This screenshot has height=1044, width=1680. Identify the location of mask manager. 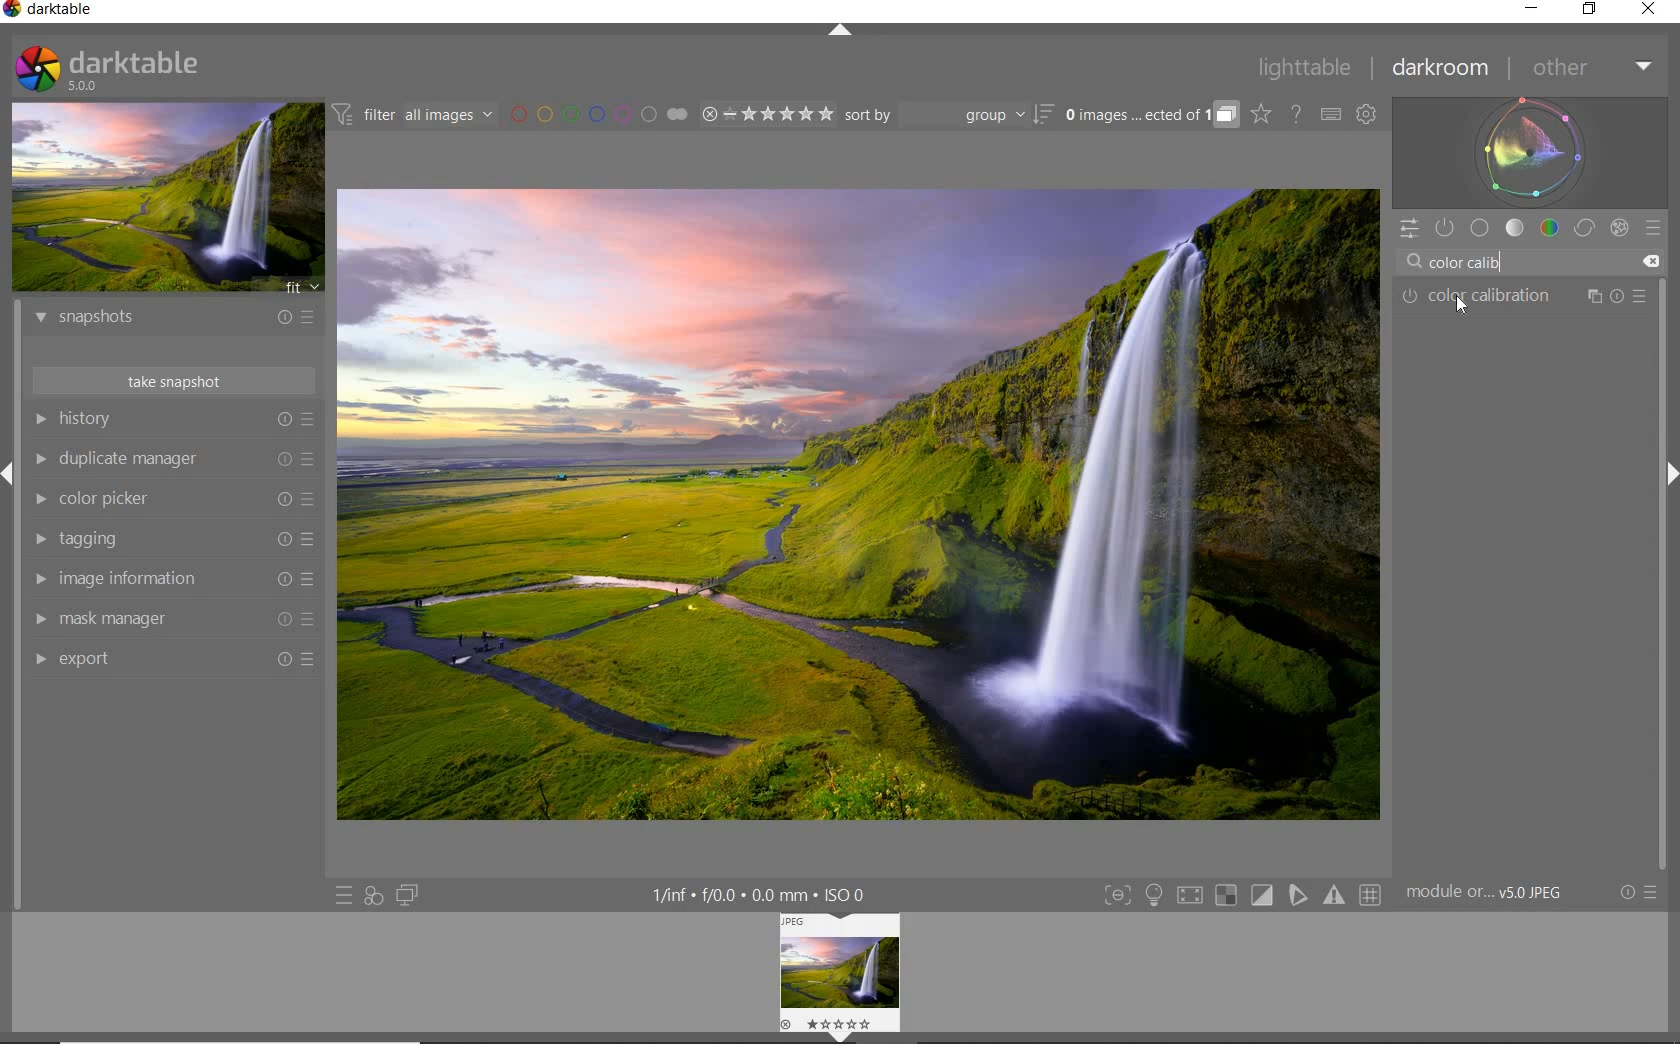
(175, 620).